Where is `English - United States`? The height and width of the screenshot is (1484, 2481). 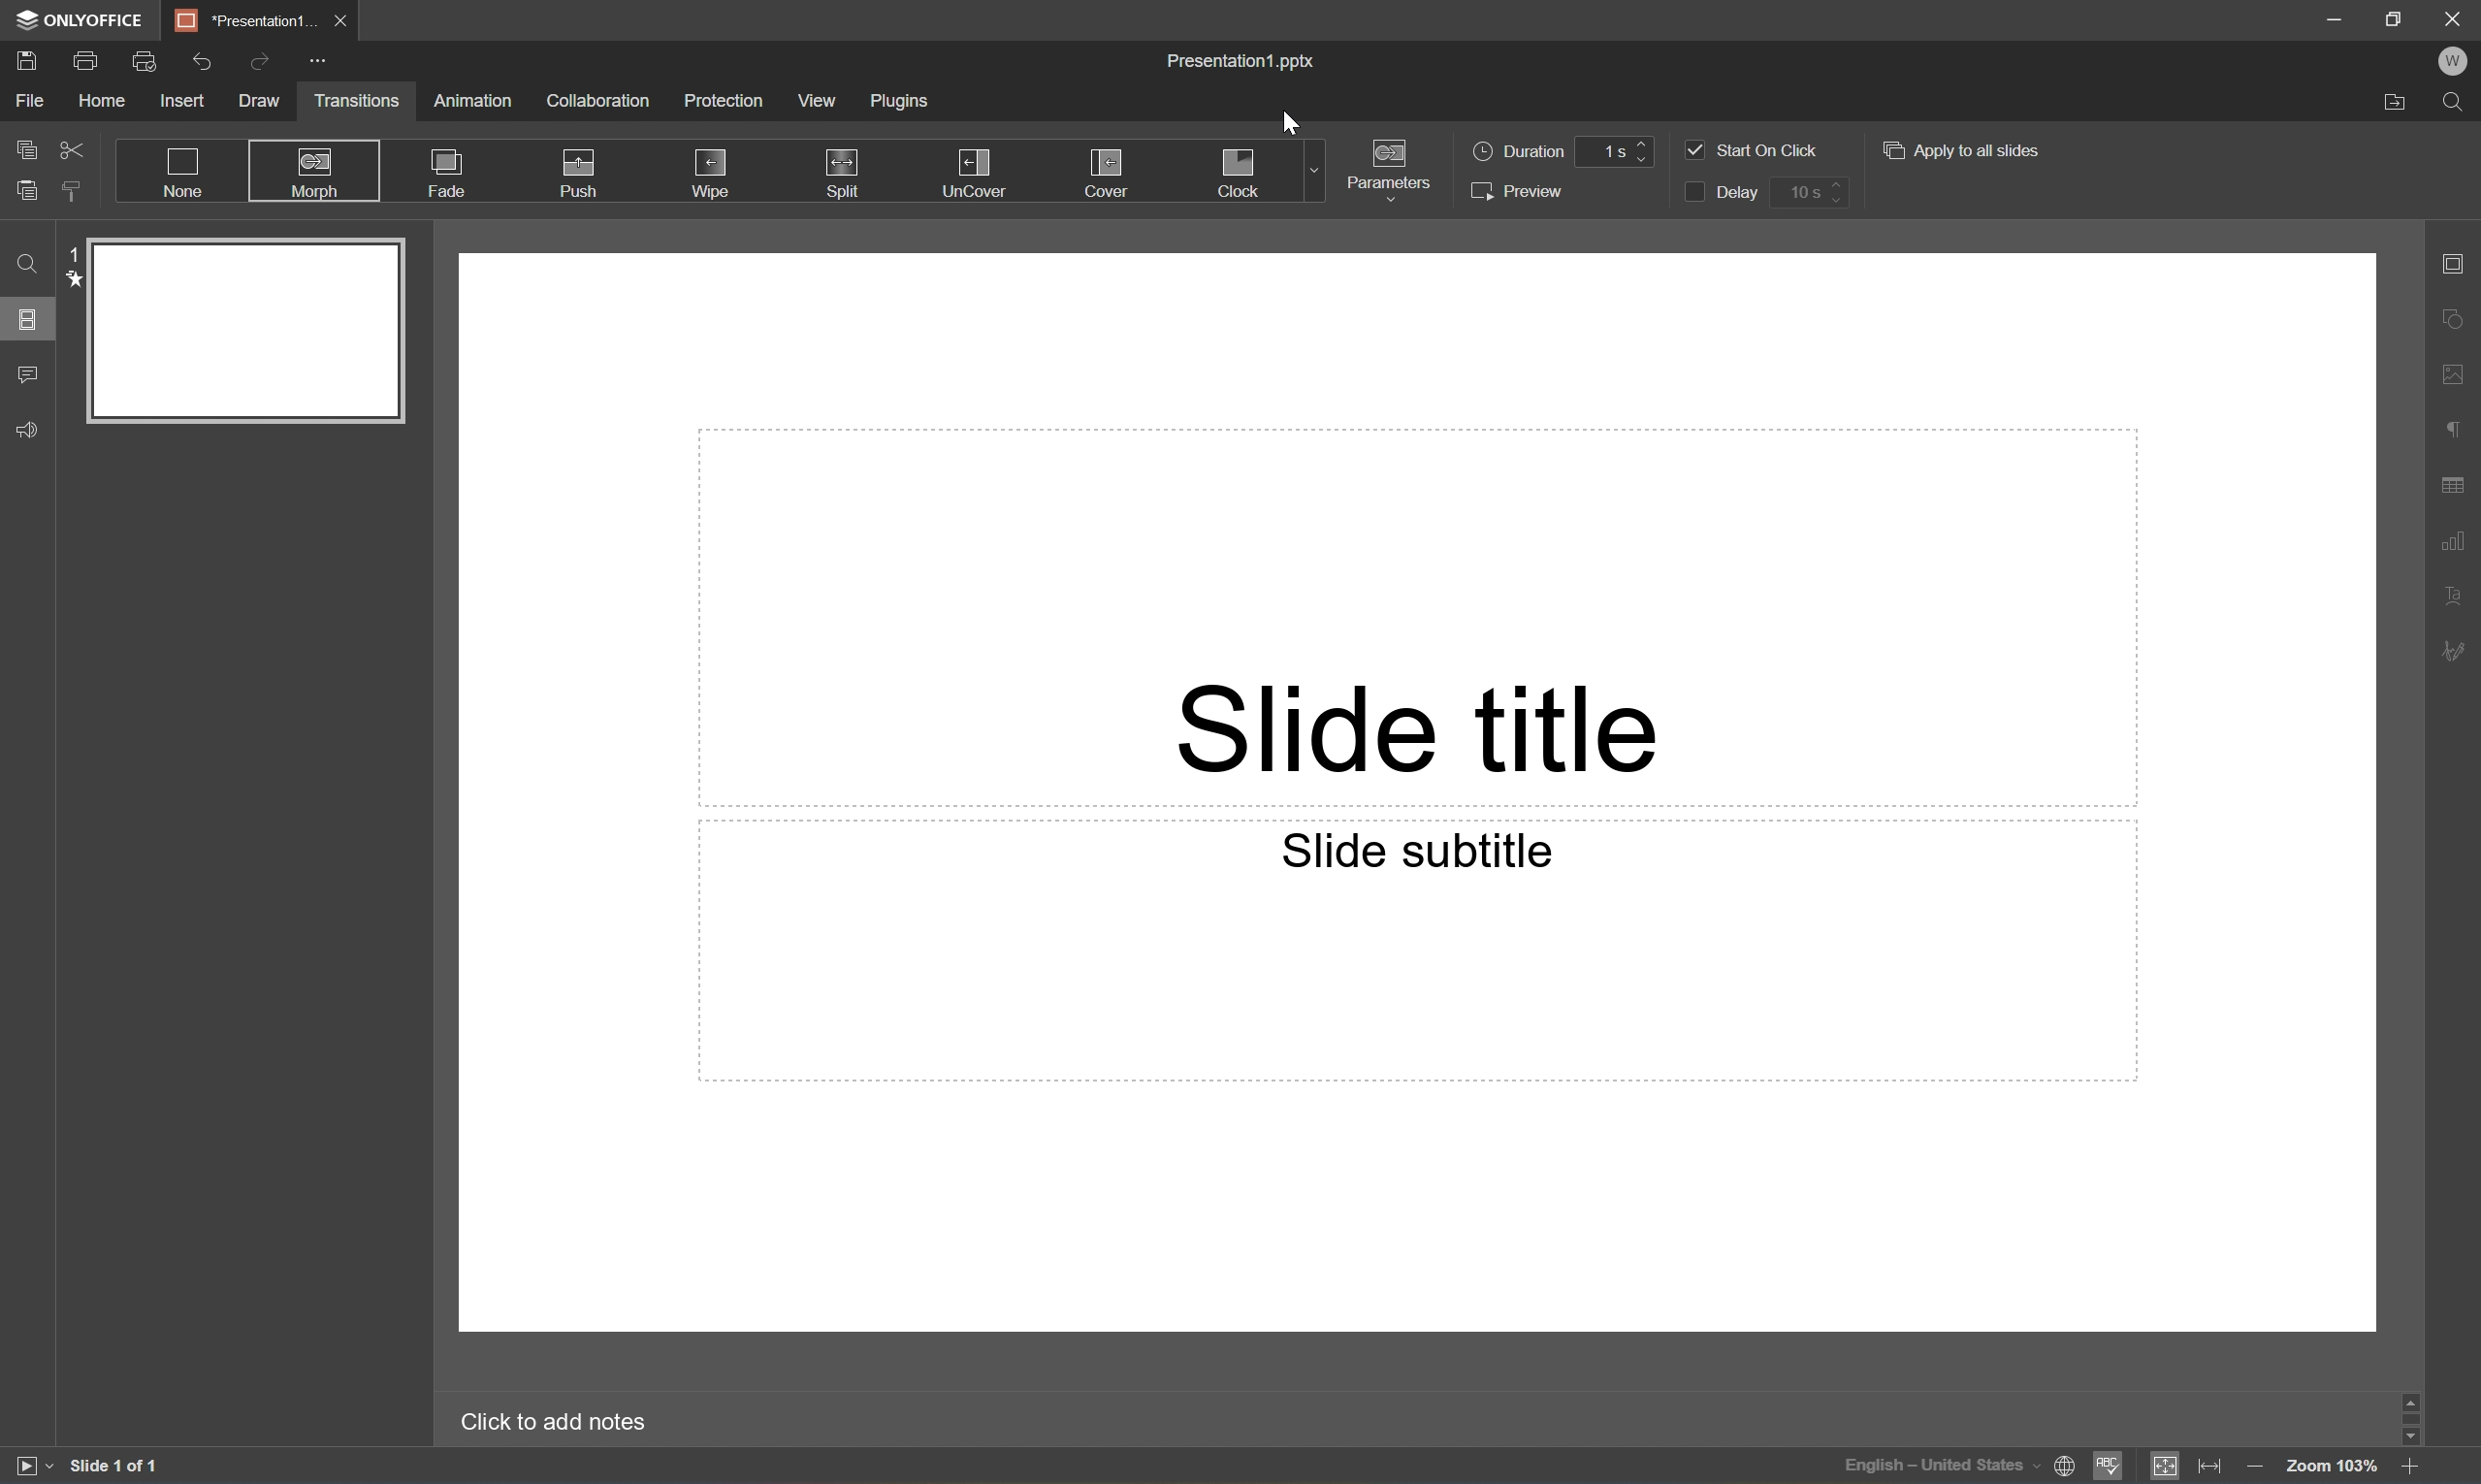
English - United States is located at coordinates (1942, 1471).